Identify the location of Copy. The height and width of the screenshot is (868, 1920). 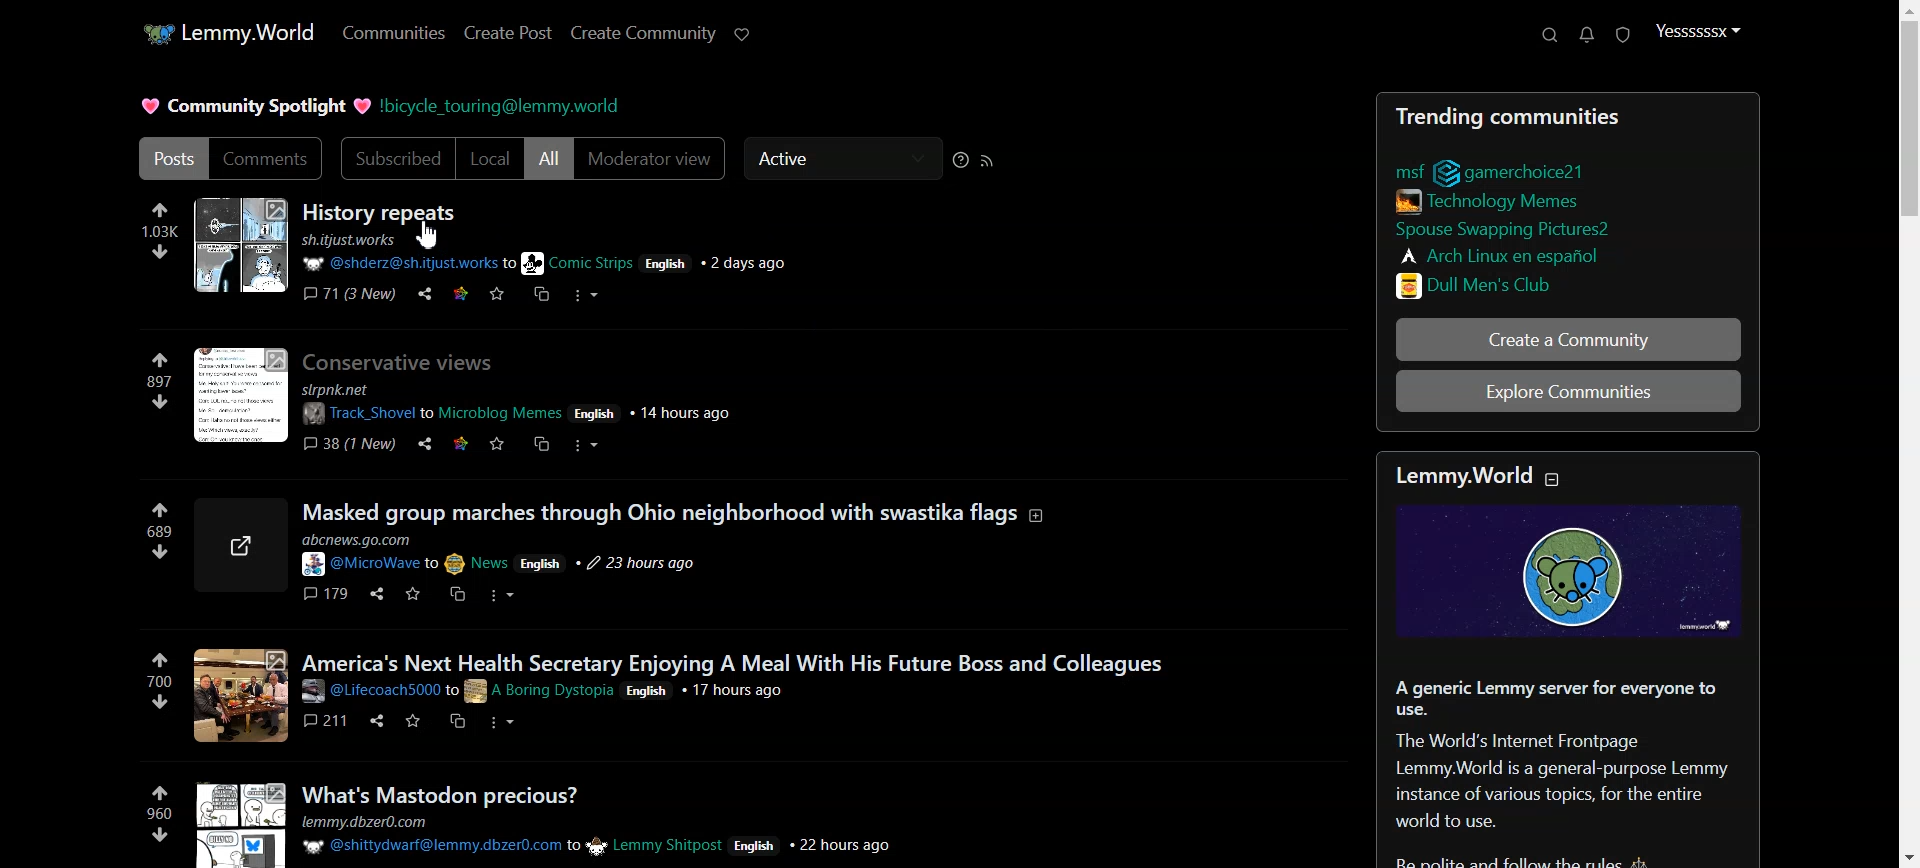
(461, 727).